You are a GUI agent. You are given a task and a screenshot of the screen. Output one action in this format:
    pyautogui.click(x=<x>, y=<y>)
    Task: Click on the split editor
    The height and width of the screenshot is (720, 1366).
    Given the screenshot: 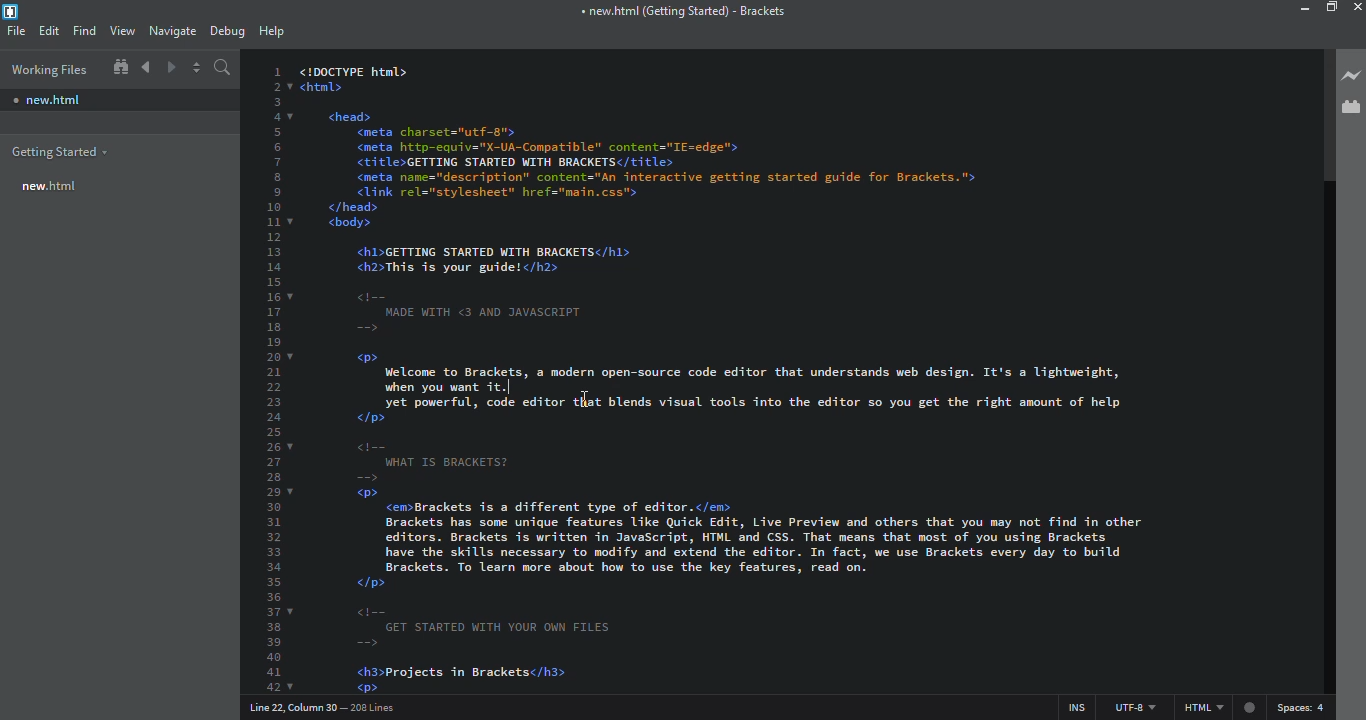 What is the action you would take?
    pyautogui.click(x=197, y=67)
    